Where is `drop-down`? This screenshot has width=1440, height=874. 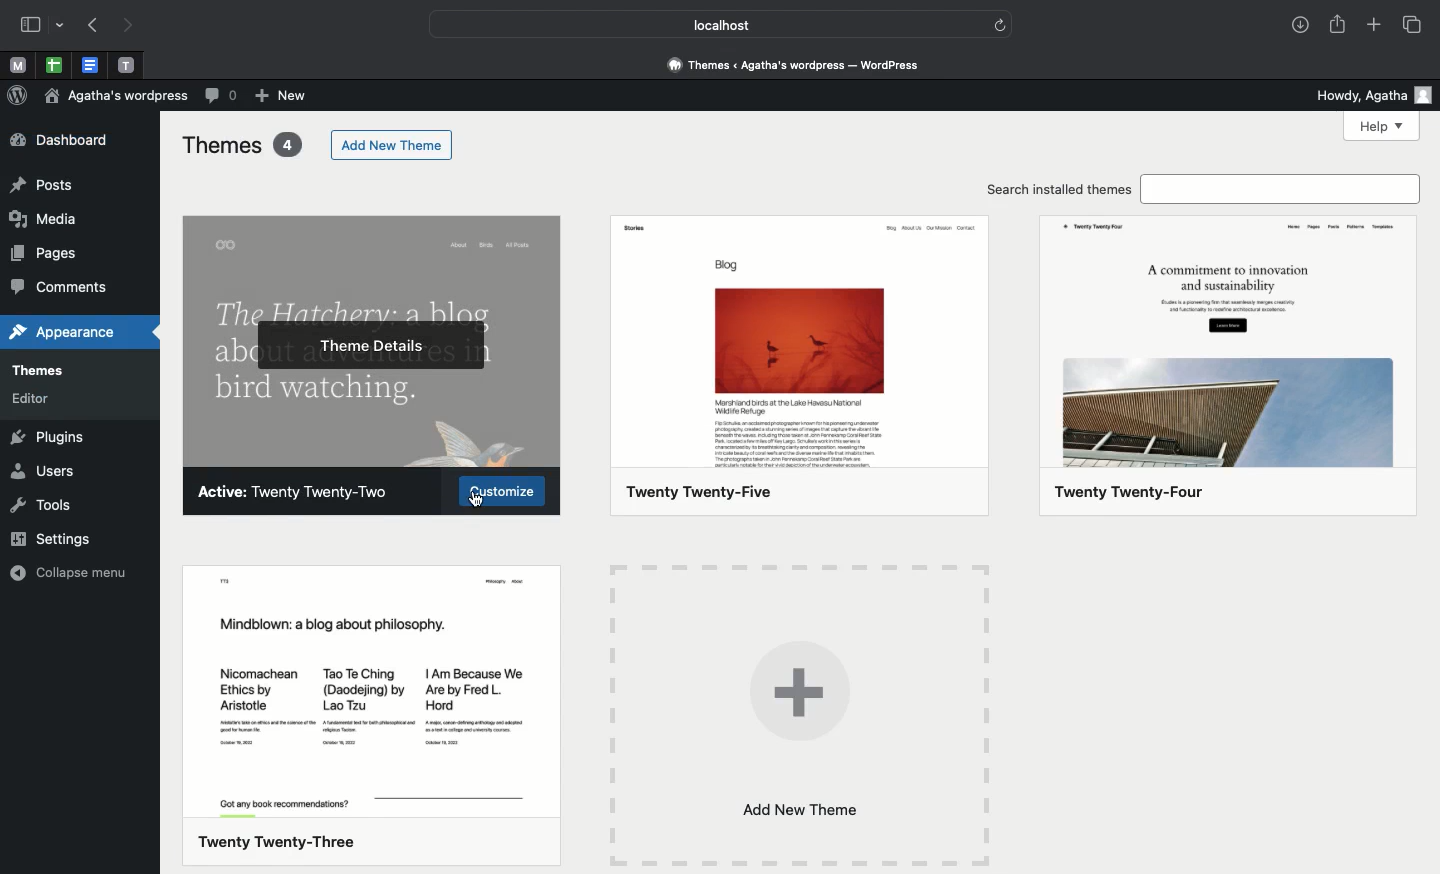 drop-down is located at coordinates (63, 26).